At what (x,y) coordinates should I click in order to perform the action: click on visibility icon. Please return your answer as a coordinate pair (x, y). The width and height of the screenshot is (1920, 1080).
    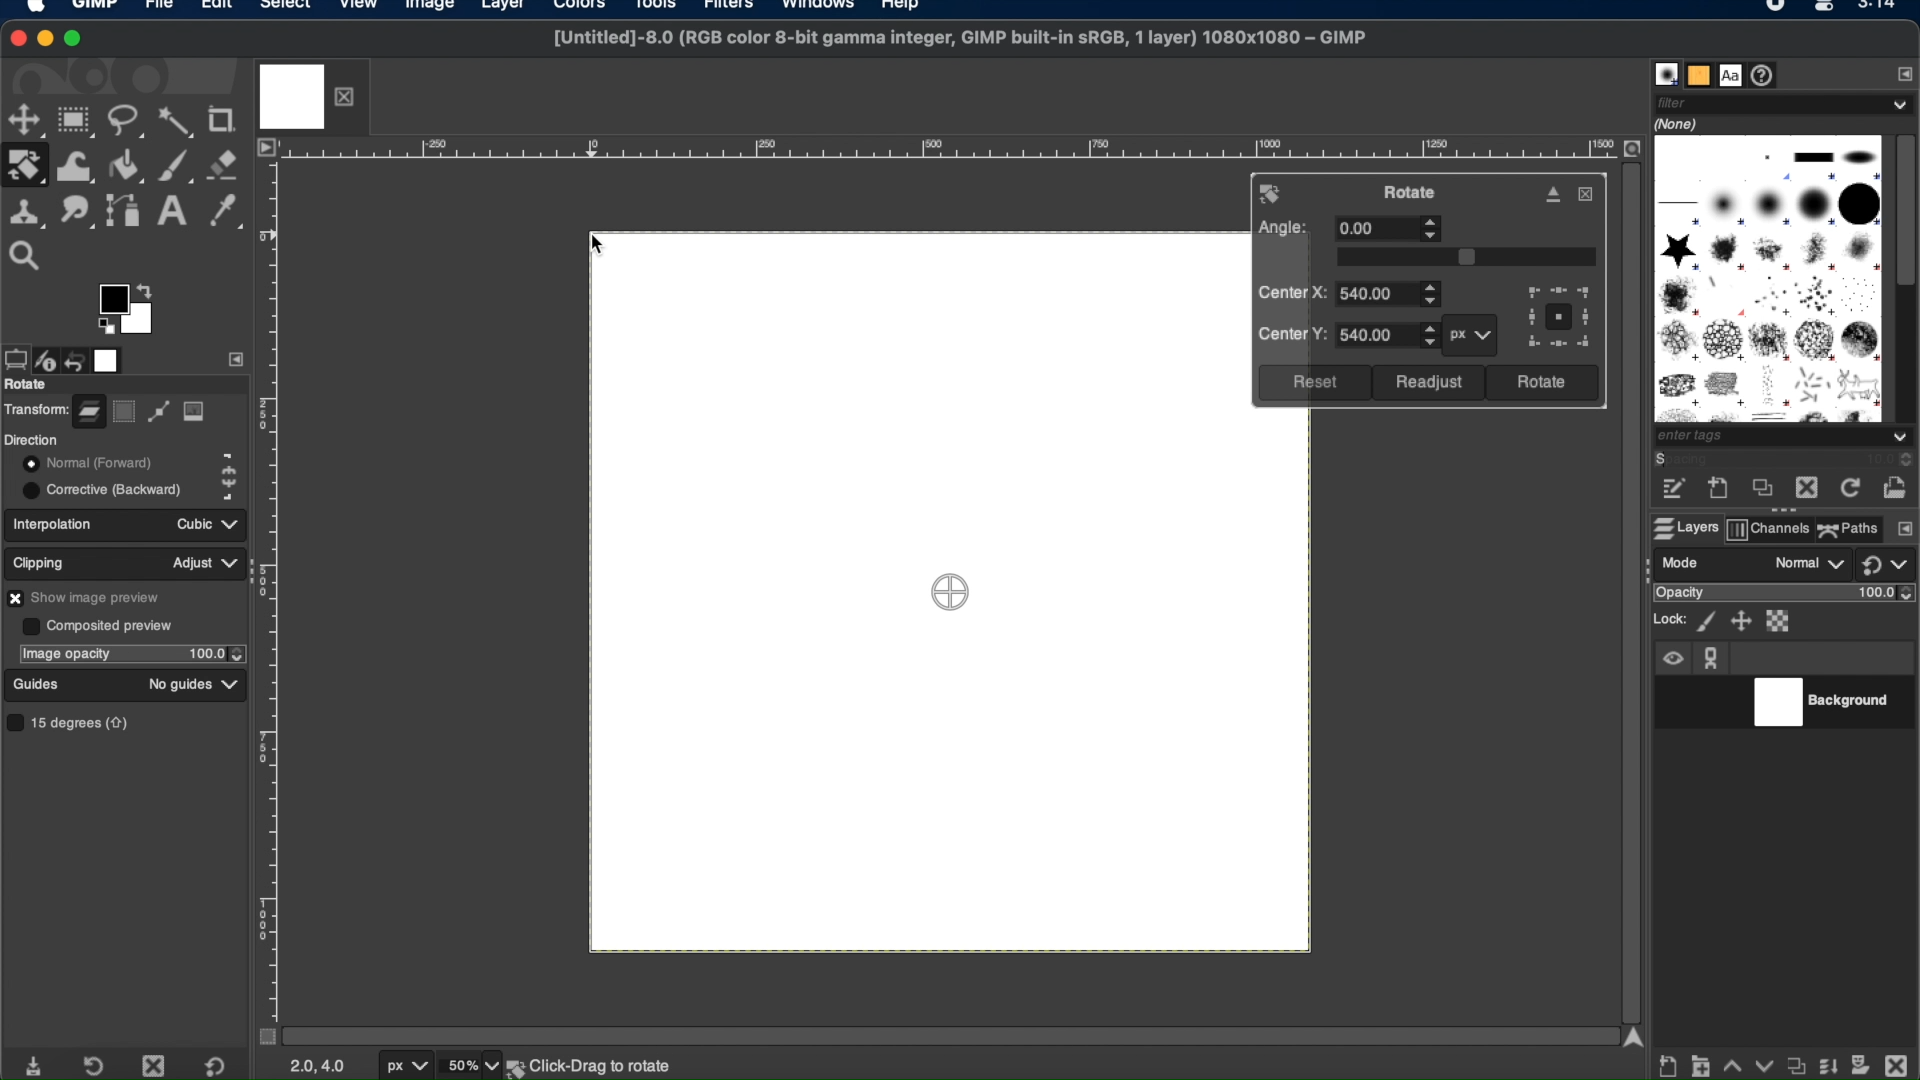
    Looking at the image, I should click on (1672, 660).